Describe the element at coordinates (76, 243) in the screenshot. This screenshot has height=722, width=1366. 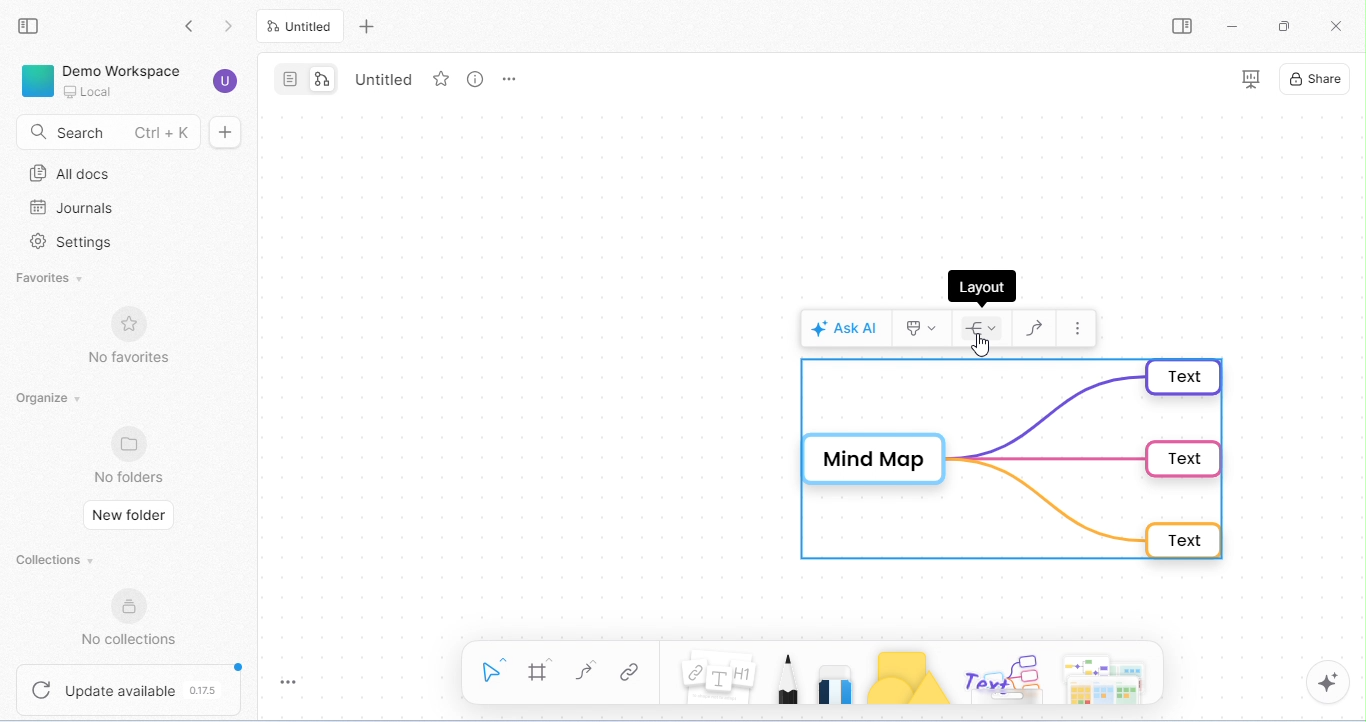
I see `settings` at that location.